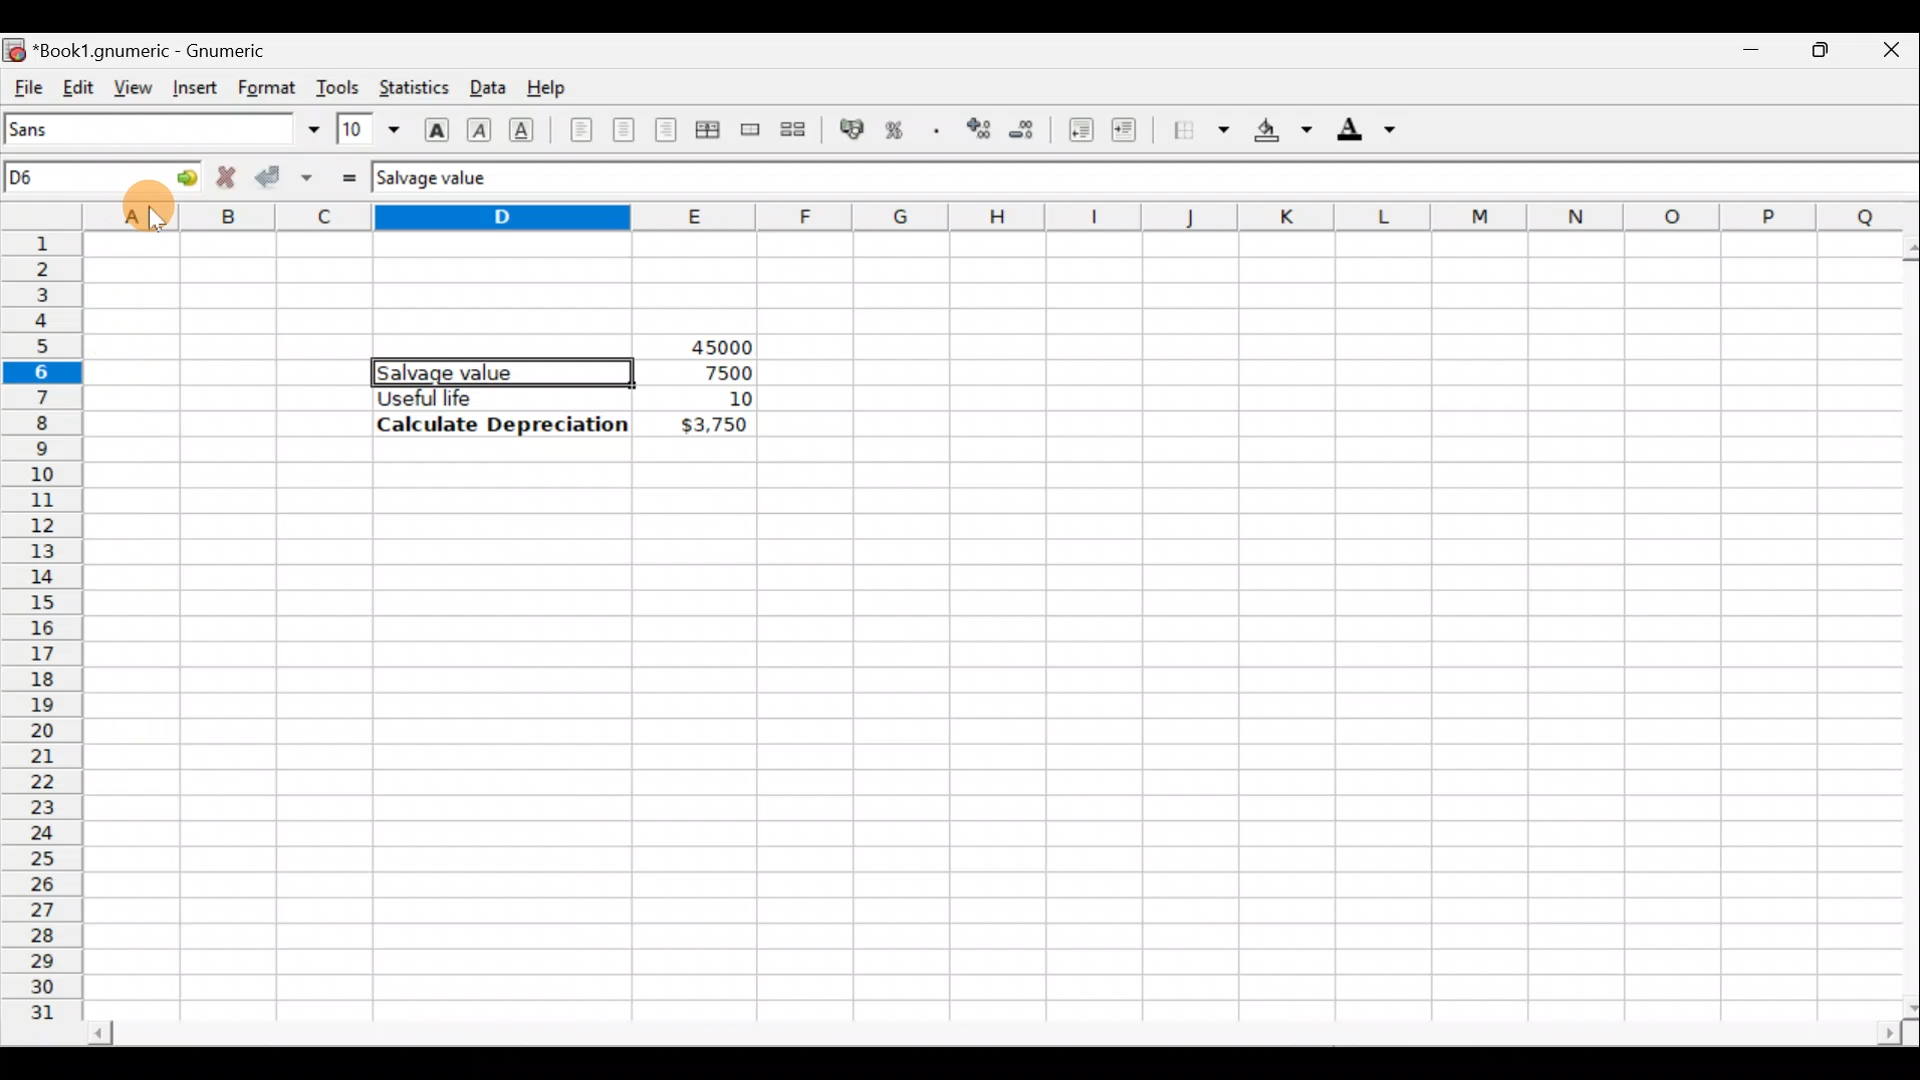  What do you see at coordinates (485, 86) in the screenshot?
I see `Data` at bounding box center [485, 86].